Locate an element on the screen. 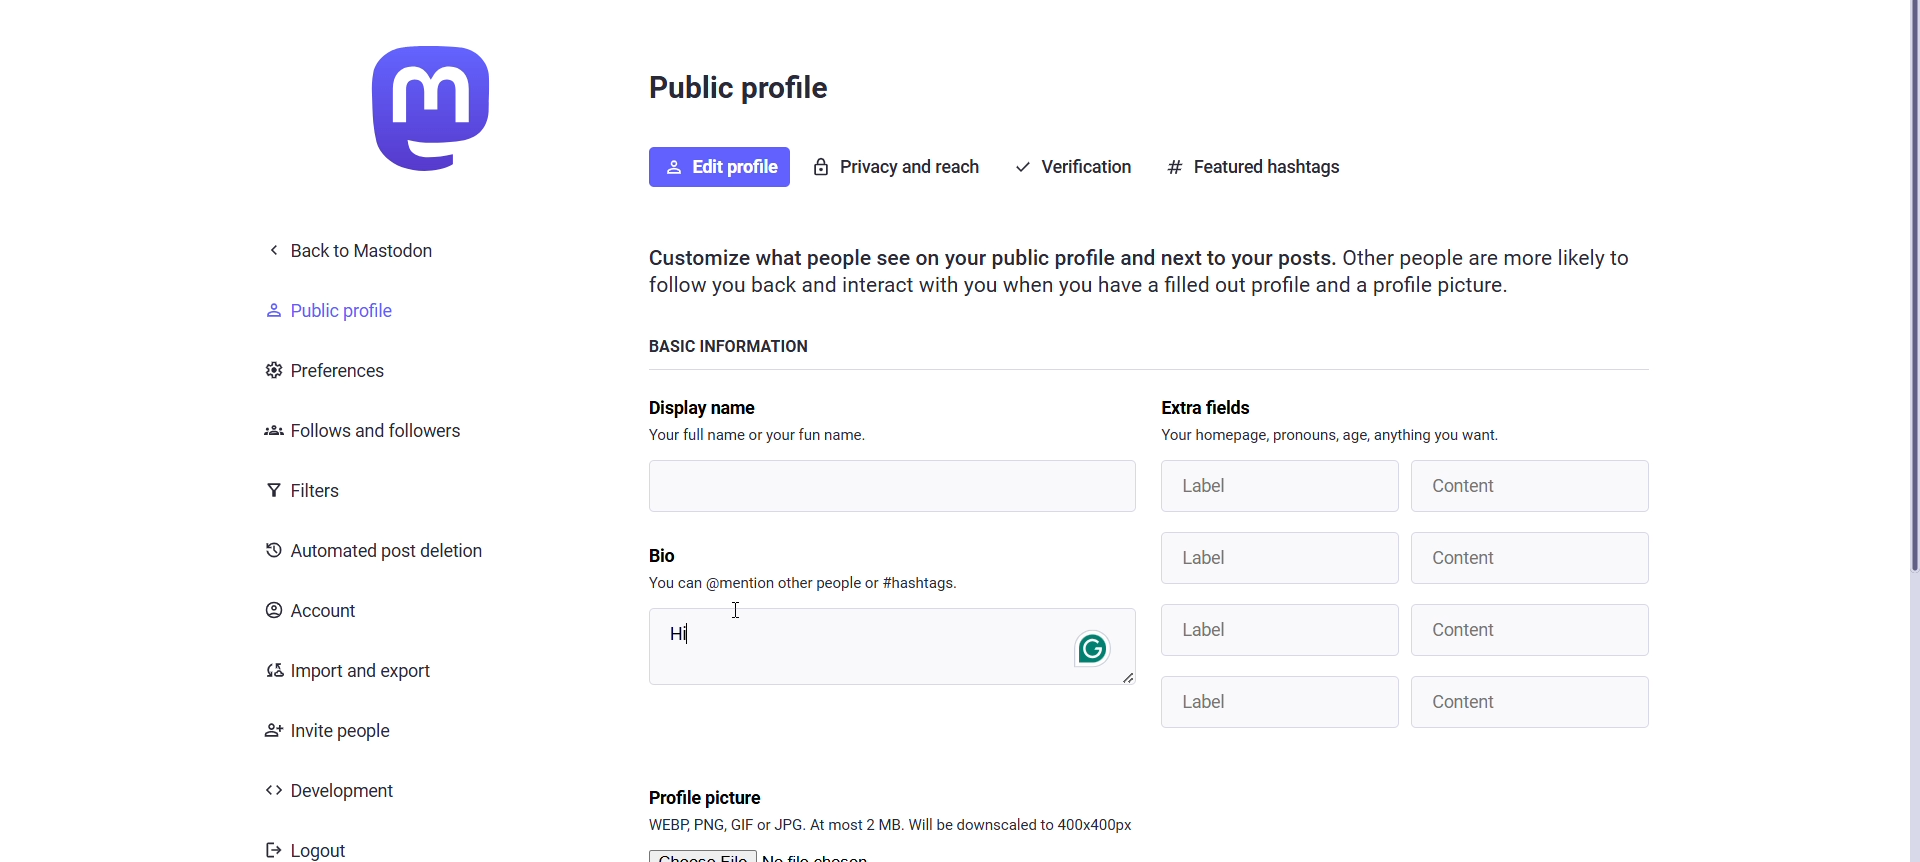 This screenshot has height=862, width=1920. Automated Post Deletion is located at coordinates (377, 553).